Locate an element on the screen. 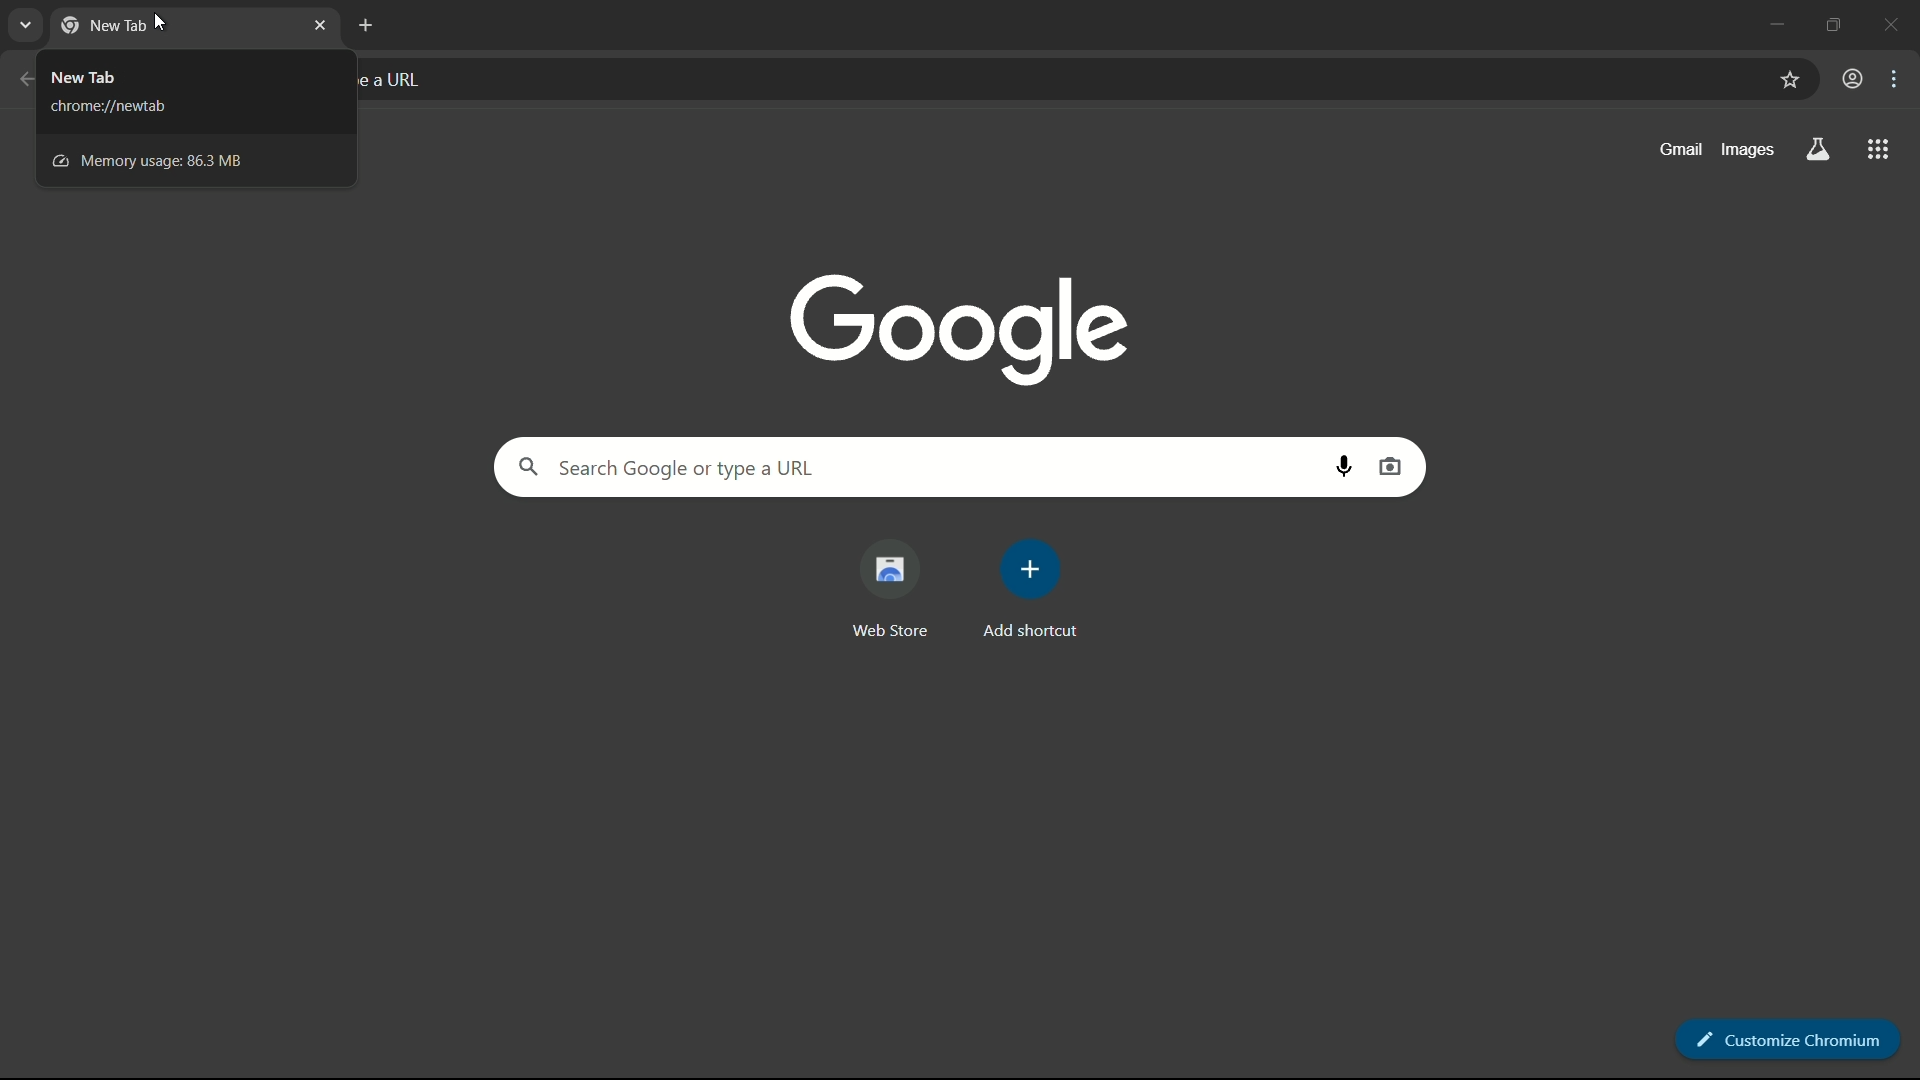 This screenshot has width=1920, height=1080. search tab is located at coordinates (26, 26).